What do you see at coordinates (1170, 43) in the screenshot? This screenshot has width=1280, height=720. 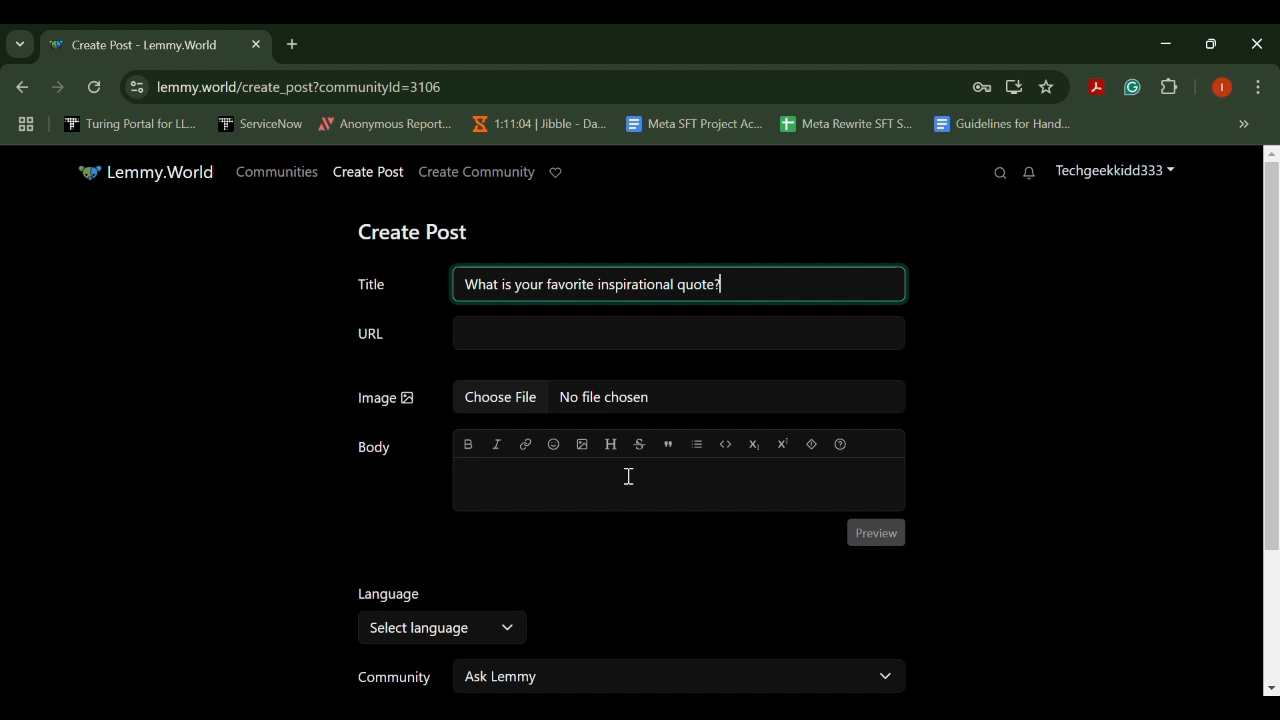 I see `Restore Down` at bounding box center [1170, 43].